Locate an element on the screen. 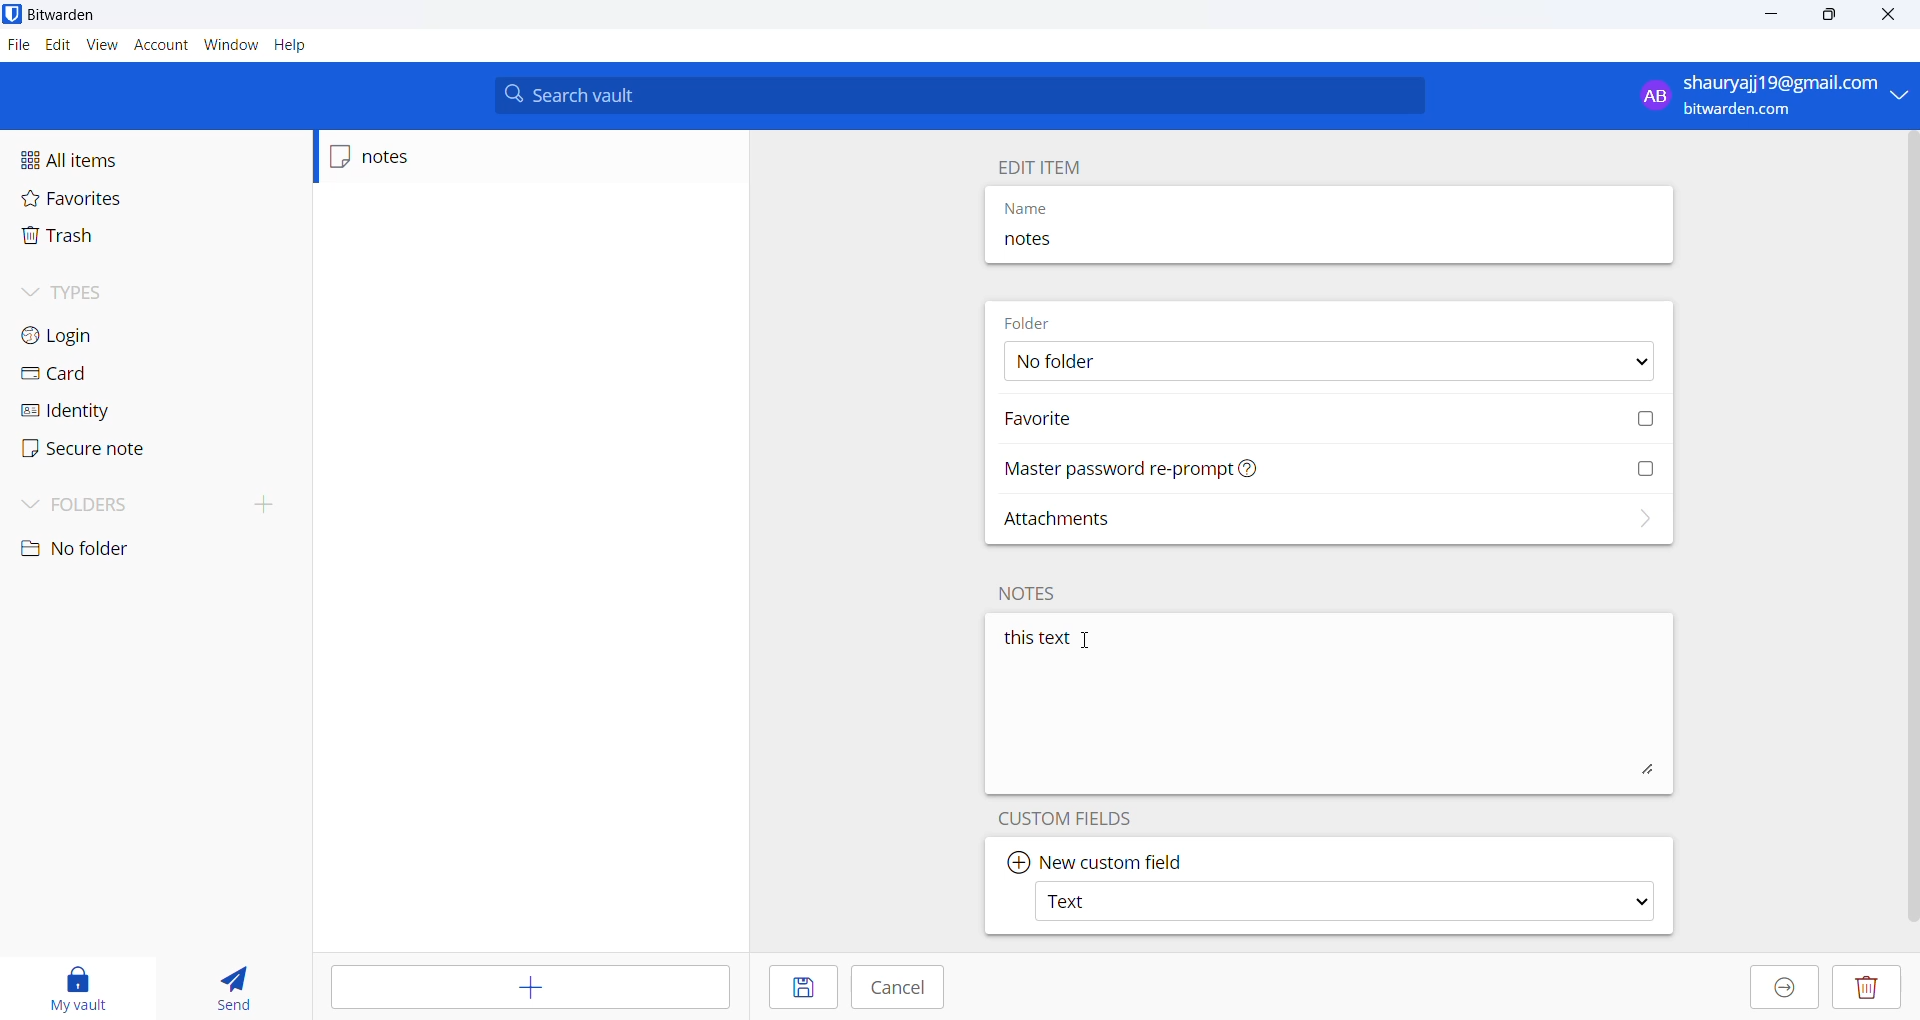  attachments is located at coordinates (1328, 524).